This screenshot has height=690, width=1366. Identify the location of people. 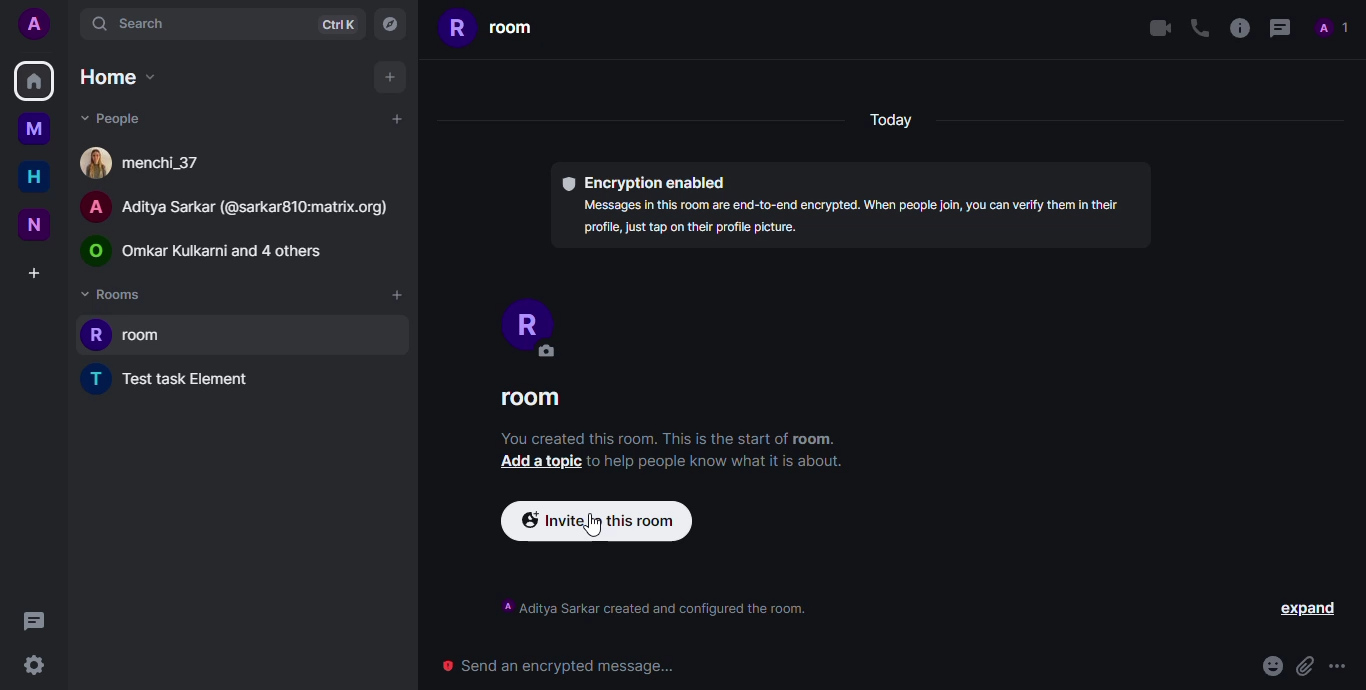
(122, 118).